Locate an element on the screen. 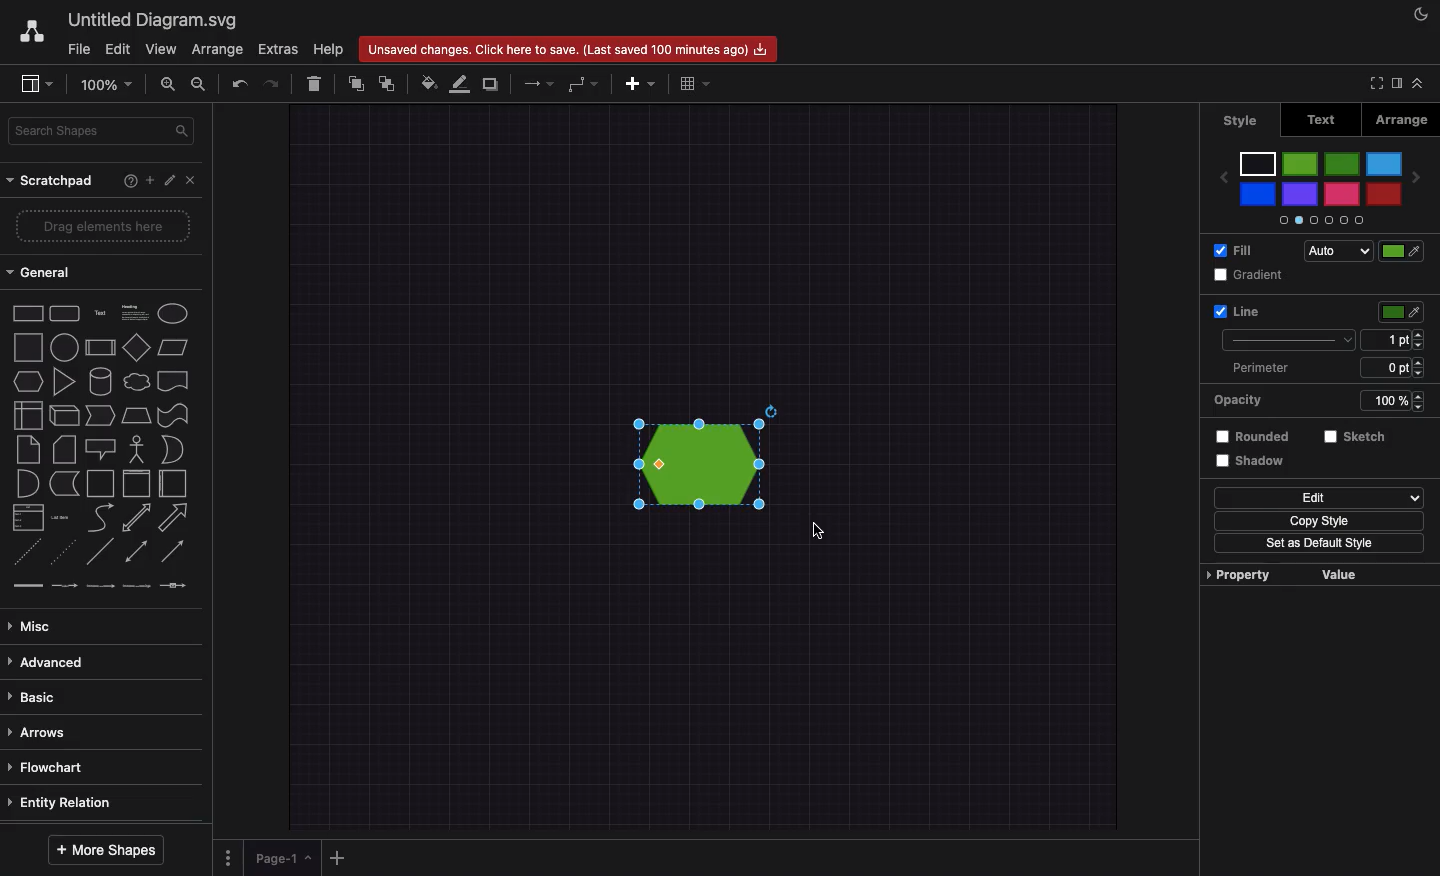 The image size is (1440, 876). Arrows is located at coordinates (538, 83).